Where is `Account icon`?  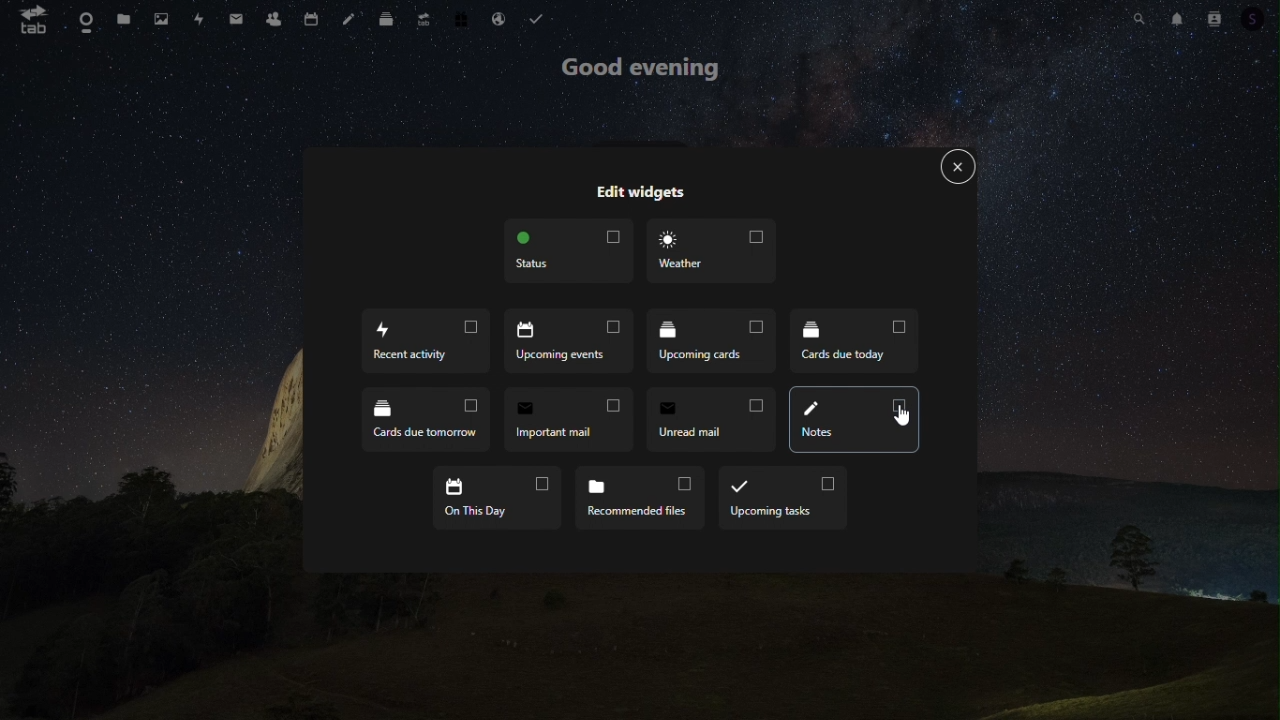
Account icon is located at coordinates (1259, 19).